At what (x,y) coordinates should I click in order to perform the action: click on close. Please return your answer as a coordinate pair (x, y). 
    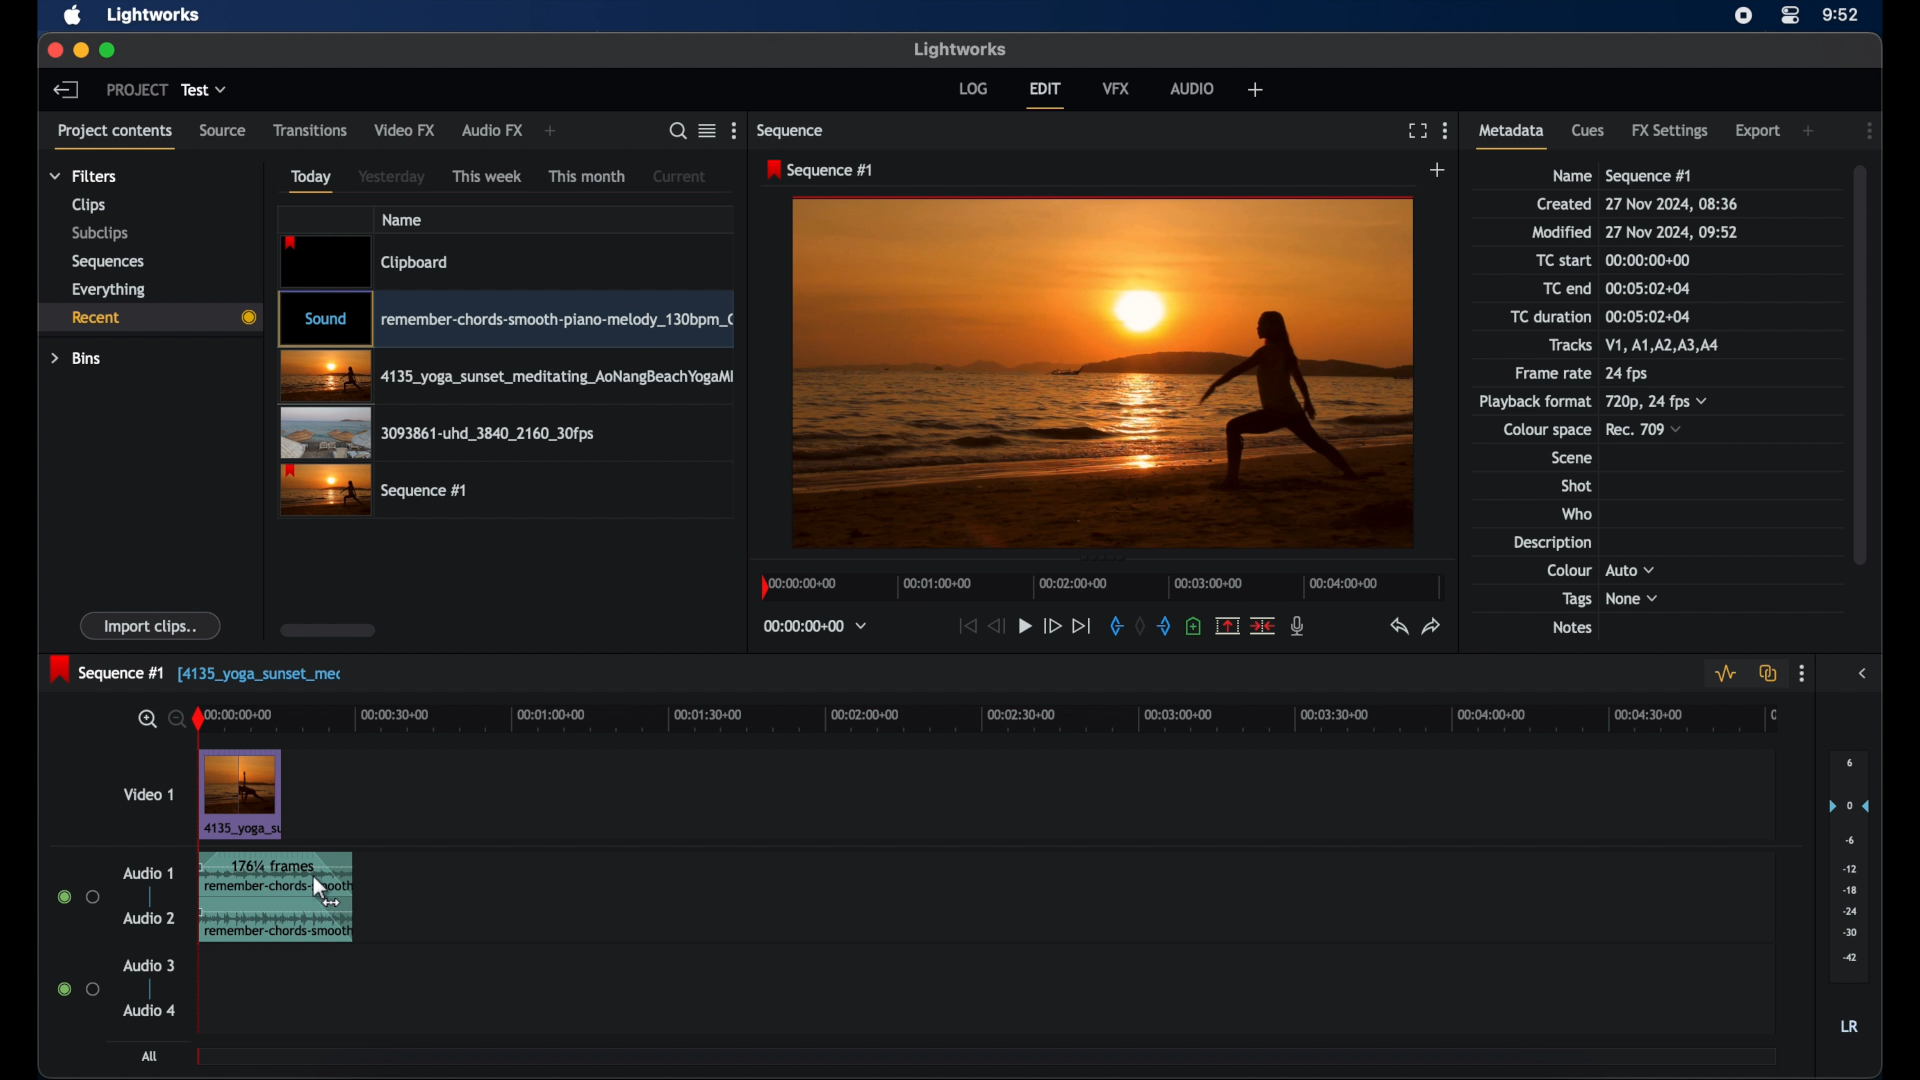
    Looking at the image, I should click on (53, 50).